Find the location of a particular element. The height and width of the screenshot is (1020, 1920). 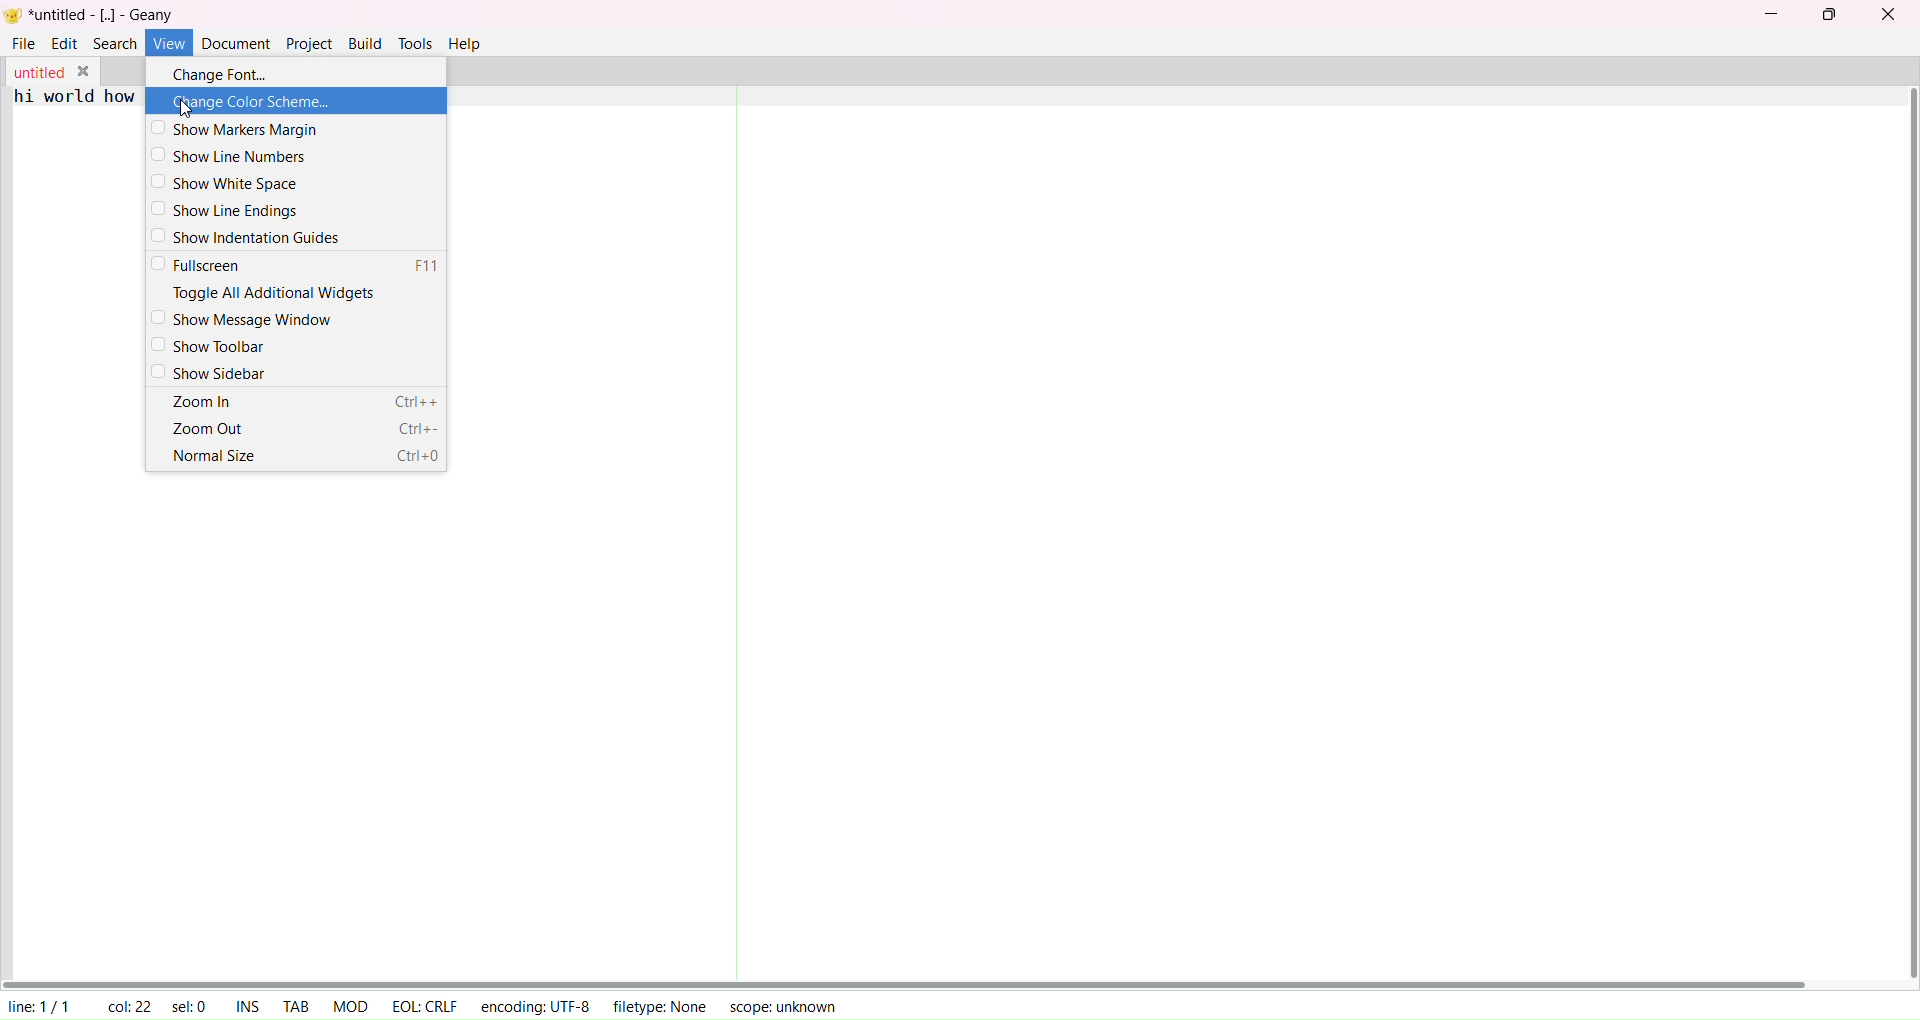

filetype:unknown is located at coordinates (662, 1004).